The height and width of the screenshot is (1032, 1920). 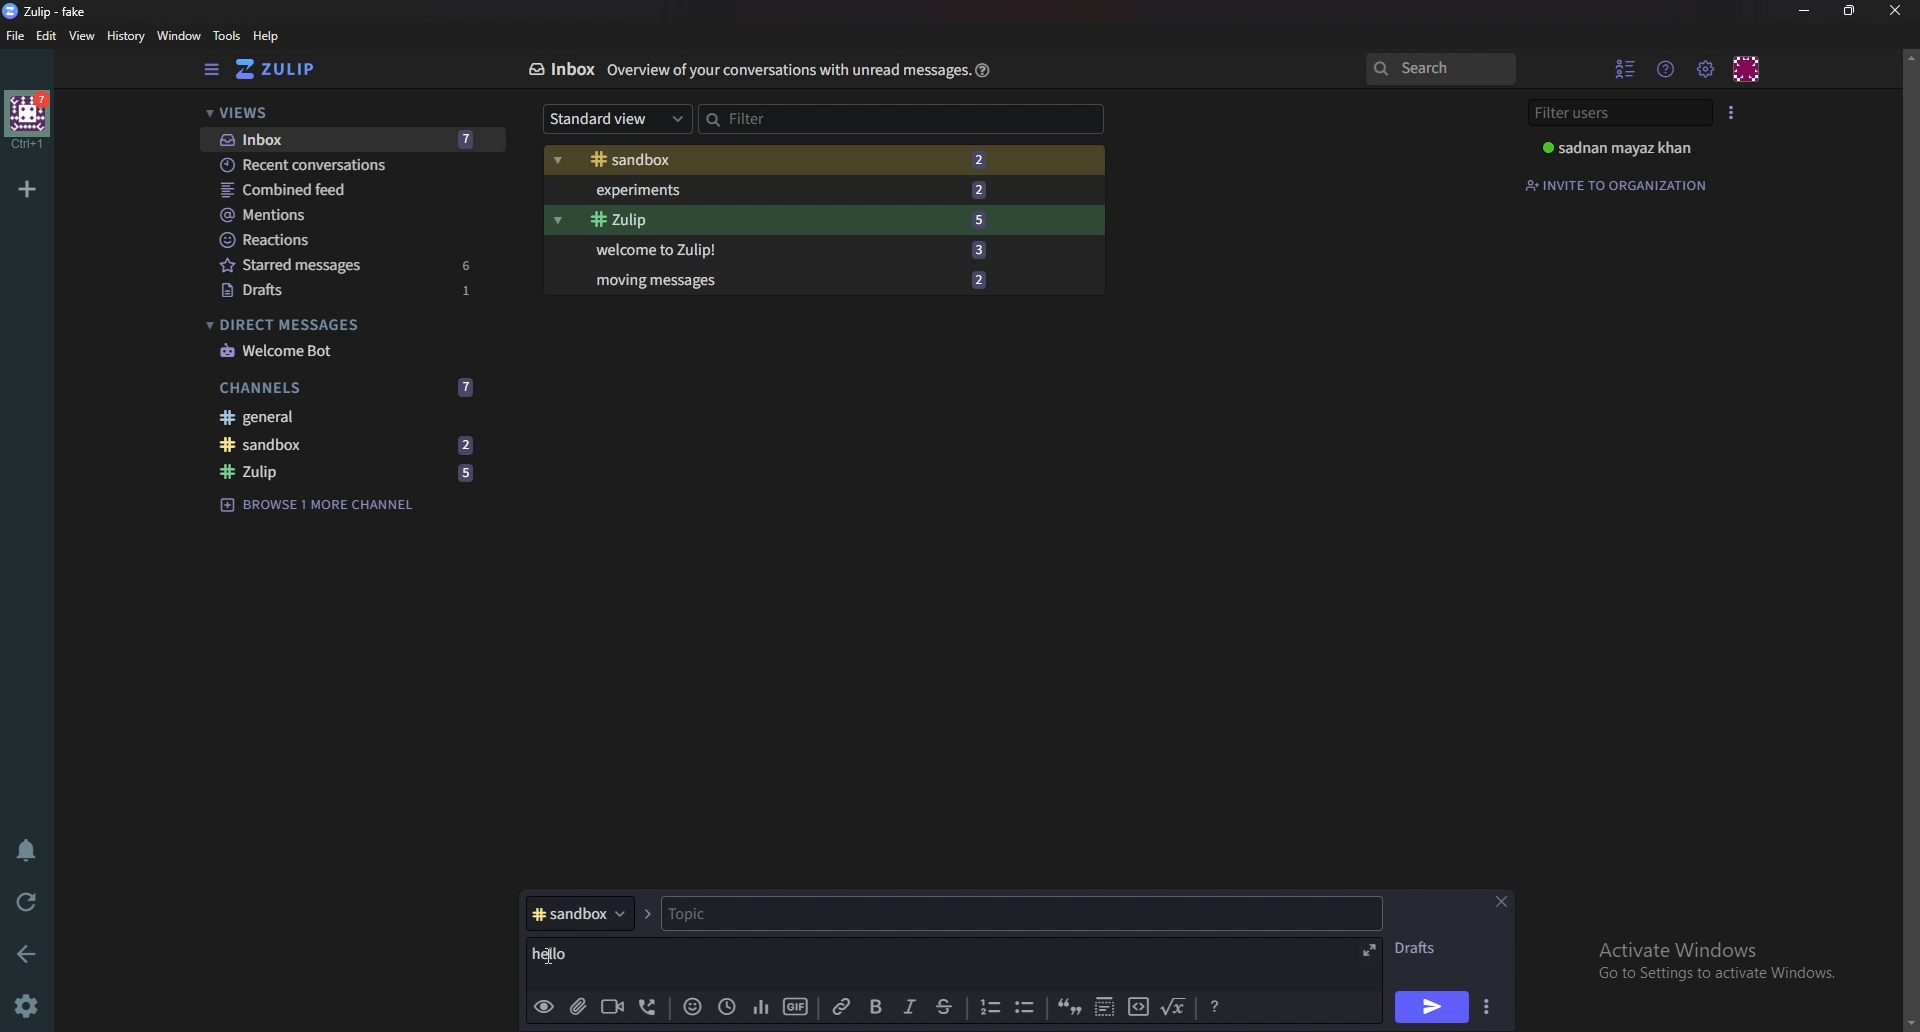 I want to click on Hide user list, so click(x=1624, y=66).